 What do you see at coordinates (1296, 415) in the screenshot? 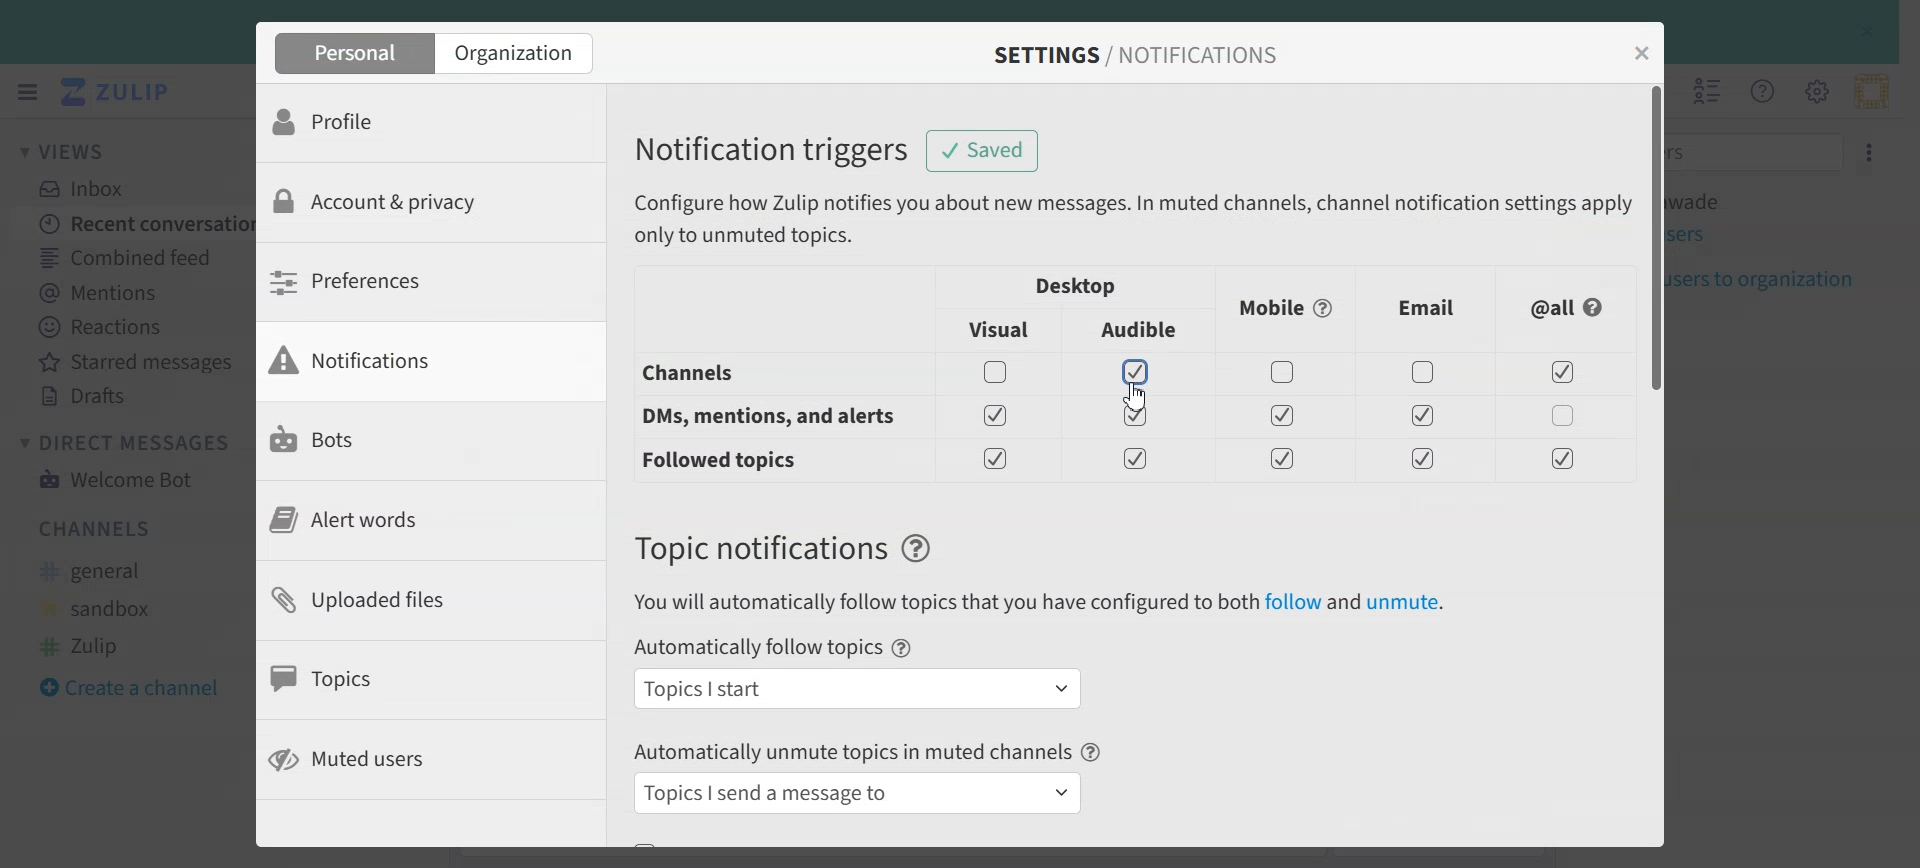
I see `Enable/ Disable toggles` at bounding box center [1296, 415].